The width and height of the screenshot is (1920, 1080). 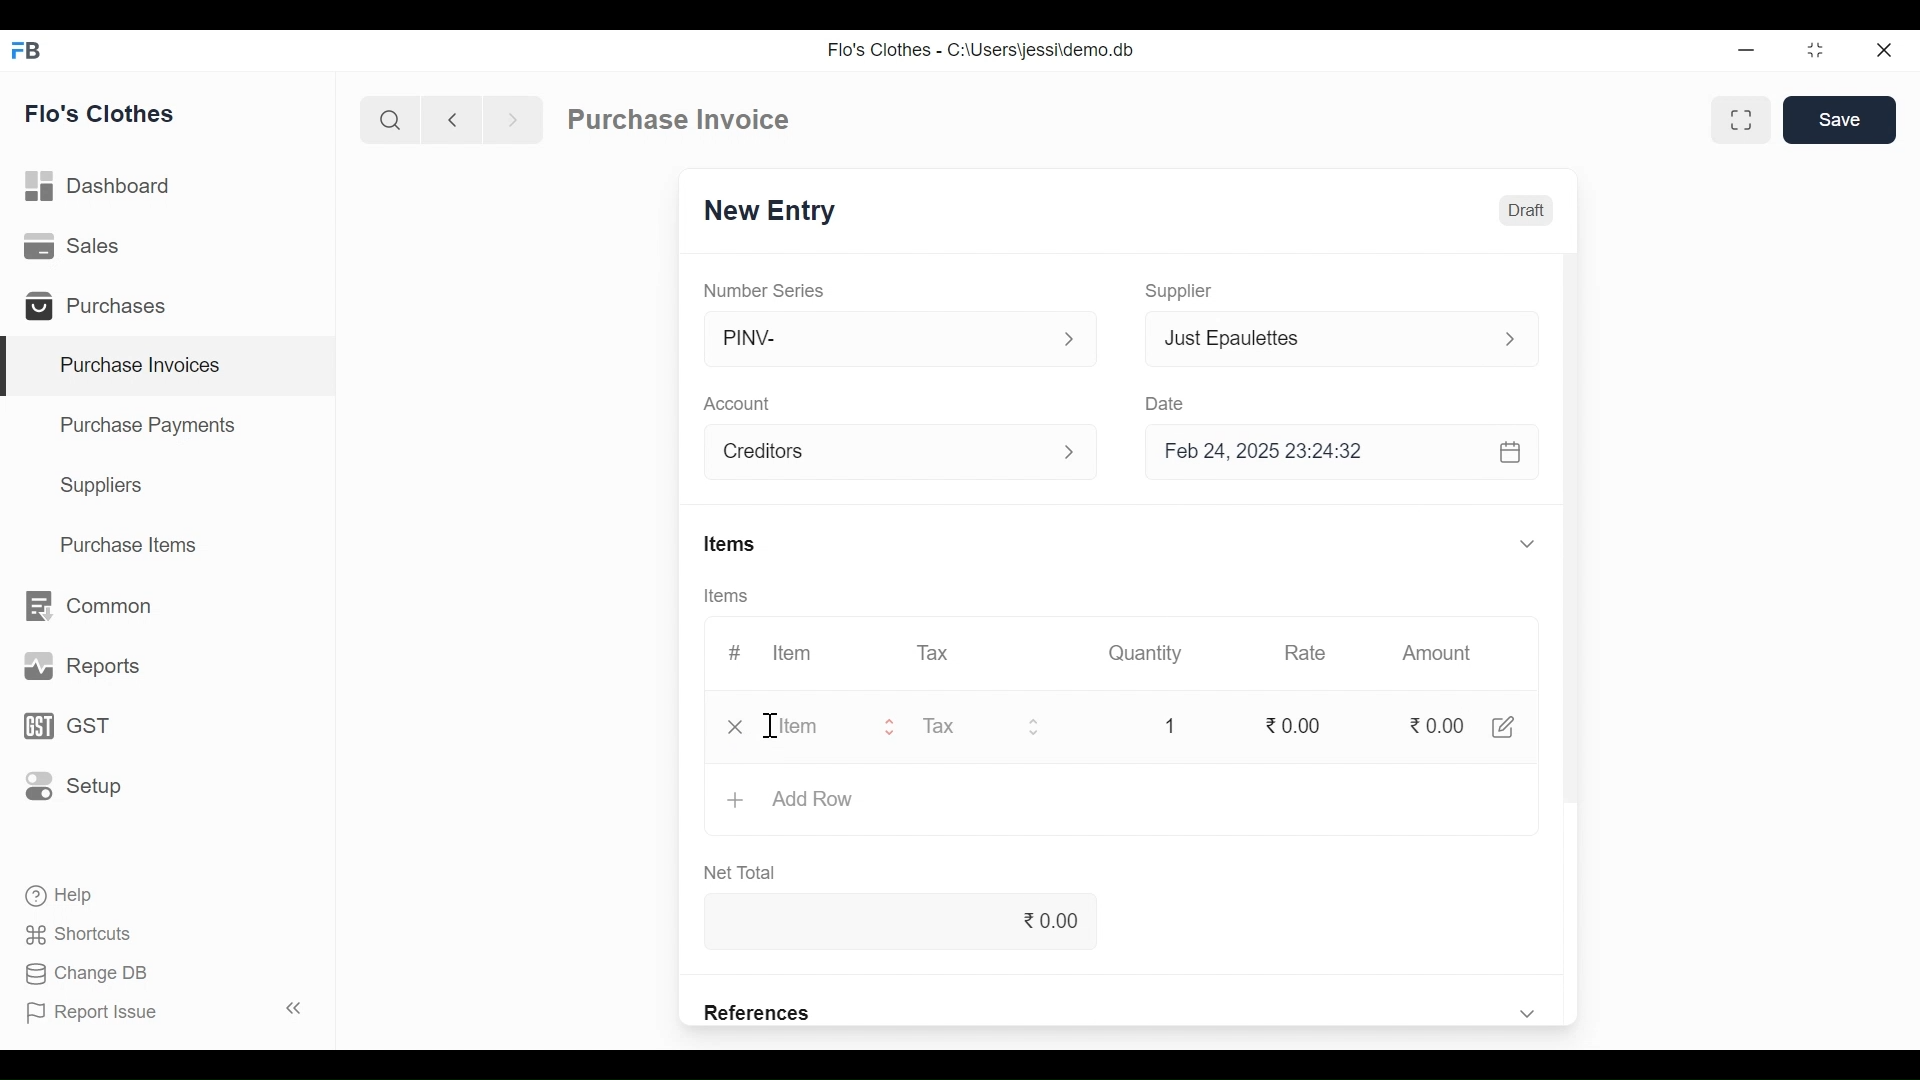 What do you see at coordinates (1840, 120) in the screenshot?
I see `Save` at bounding box center [1840, 120].